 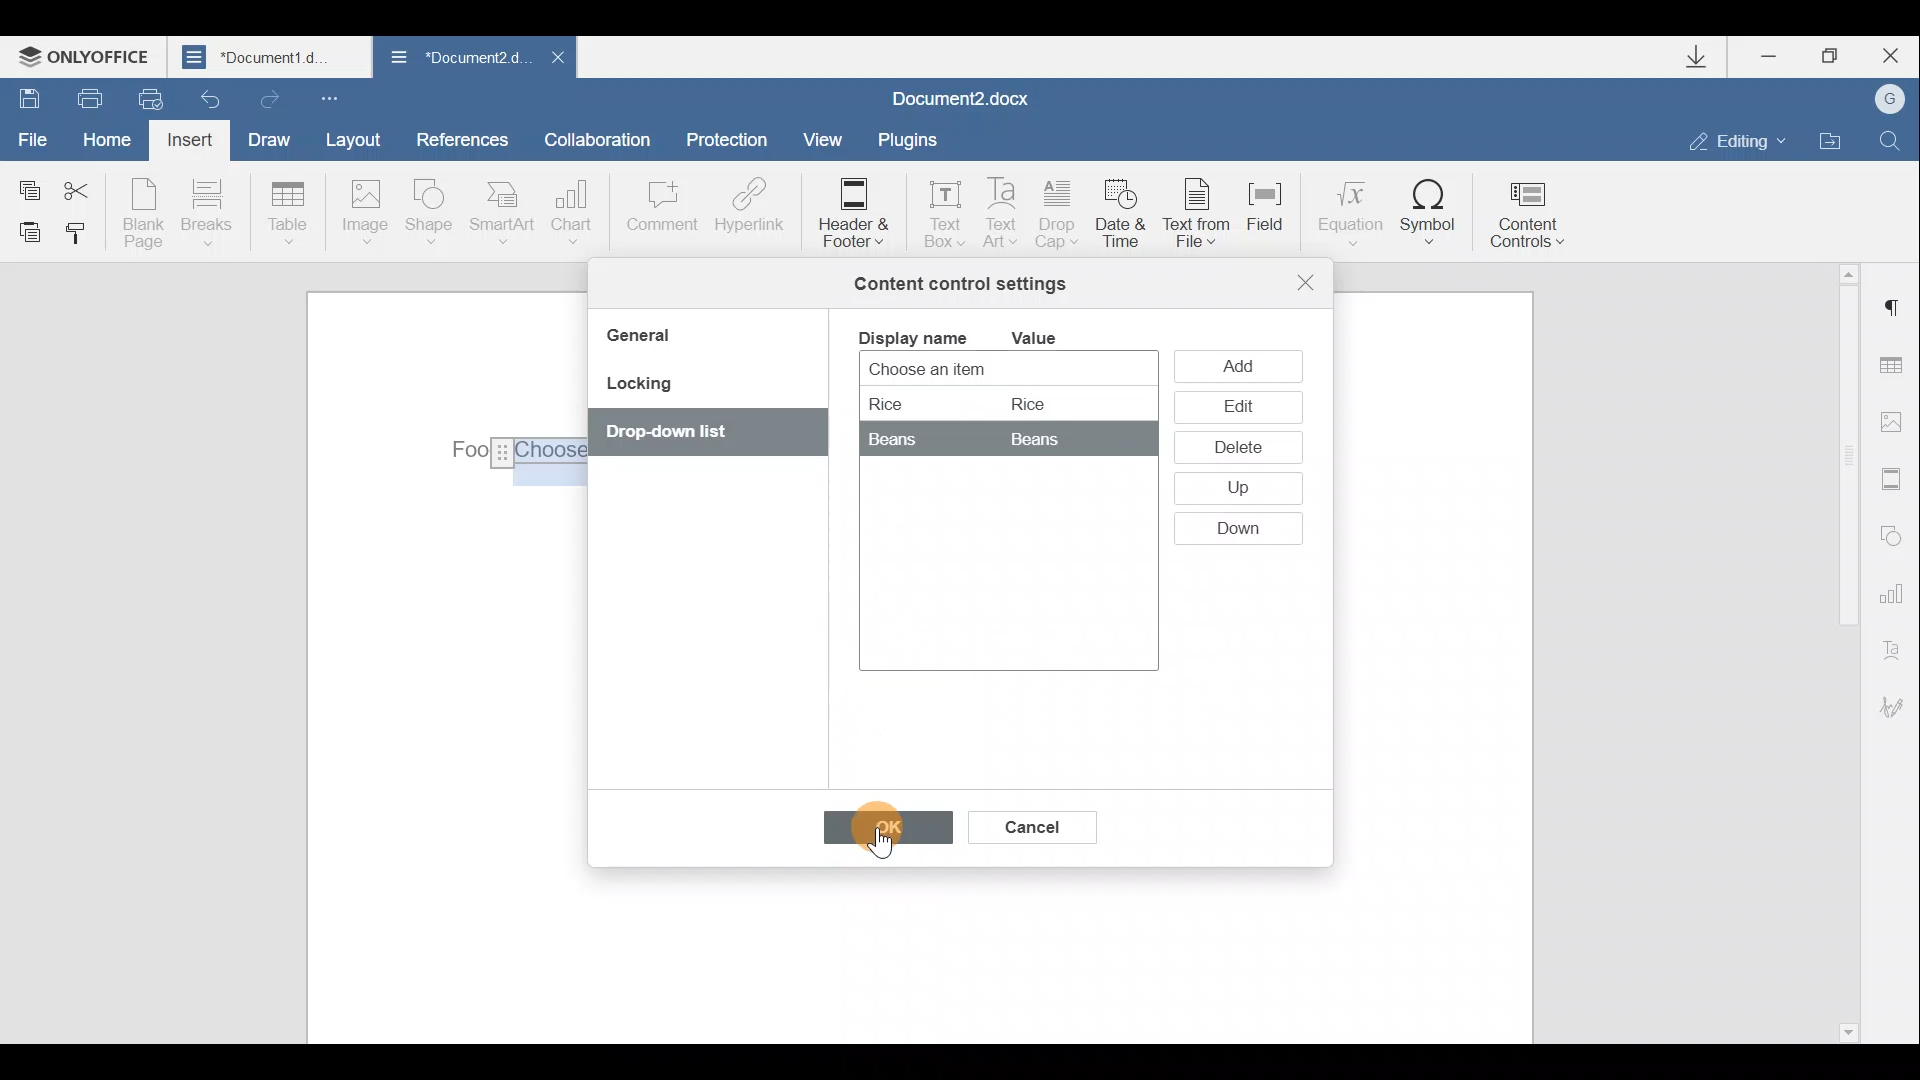 What do you see at coordinates (914, 140) in the screenshot?
I see `Plugins` at bounding box center [914, 140].